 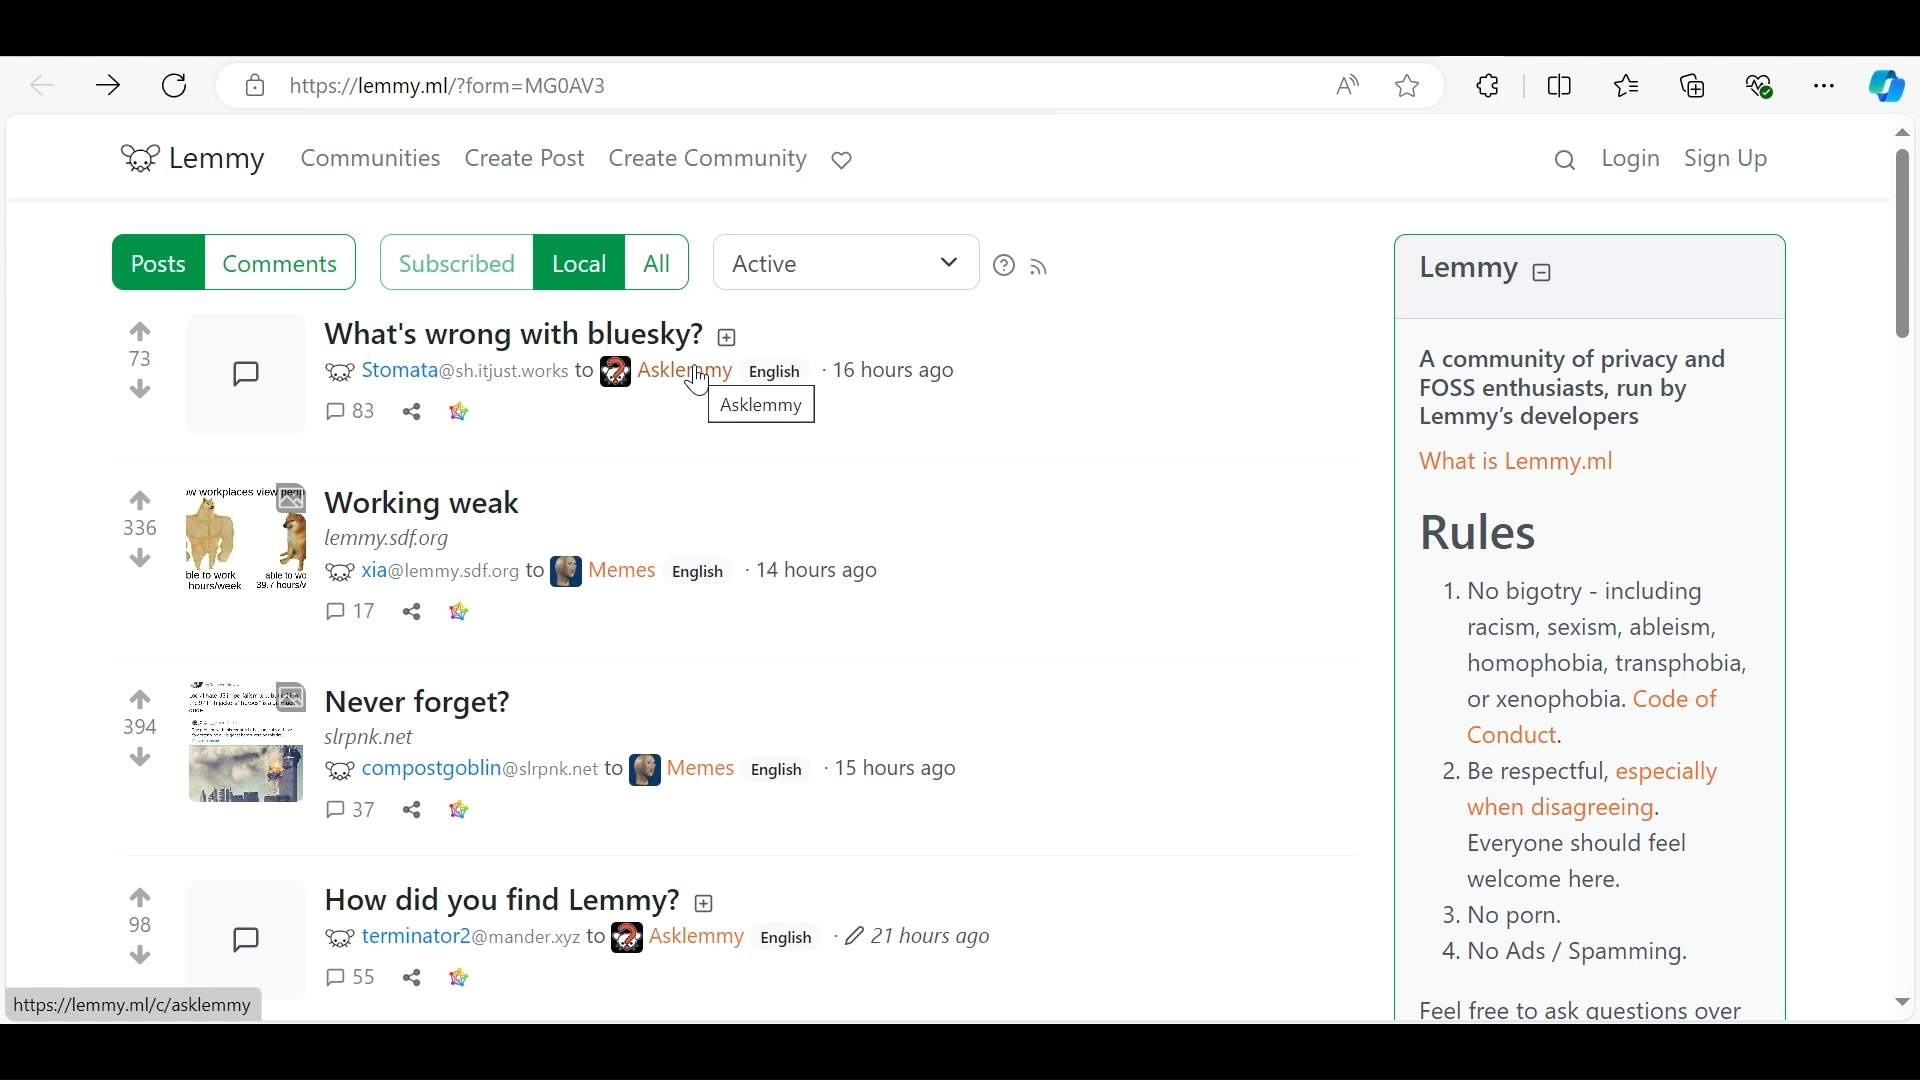 I want to click on Title, so click(x=419, y=704).